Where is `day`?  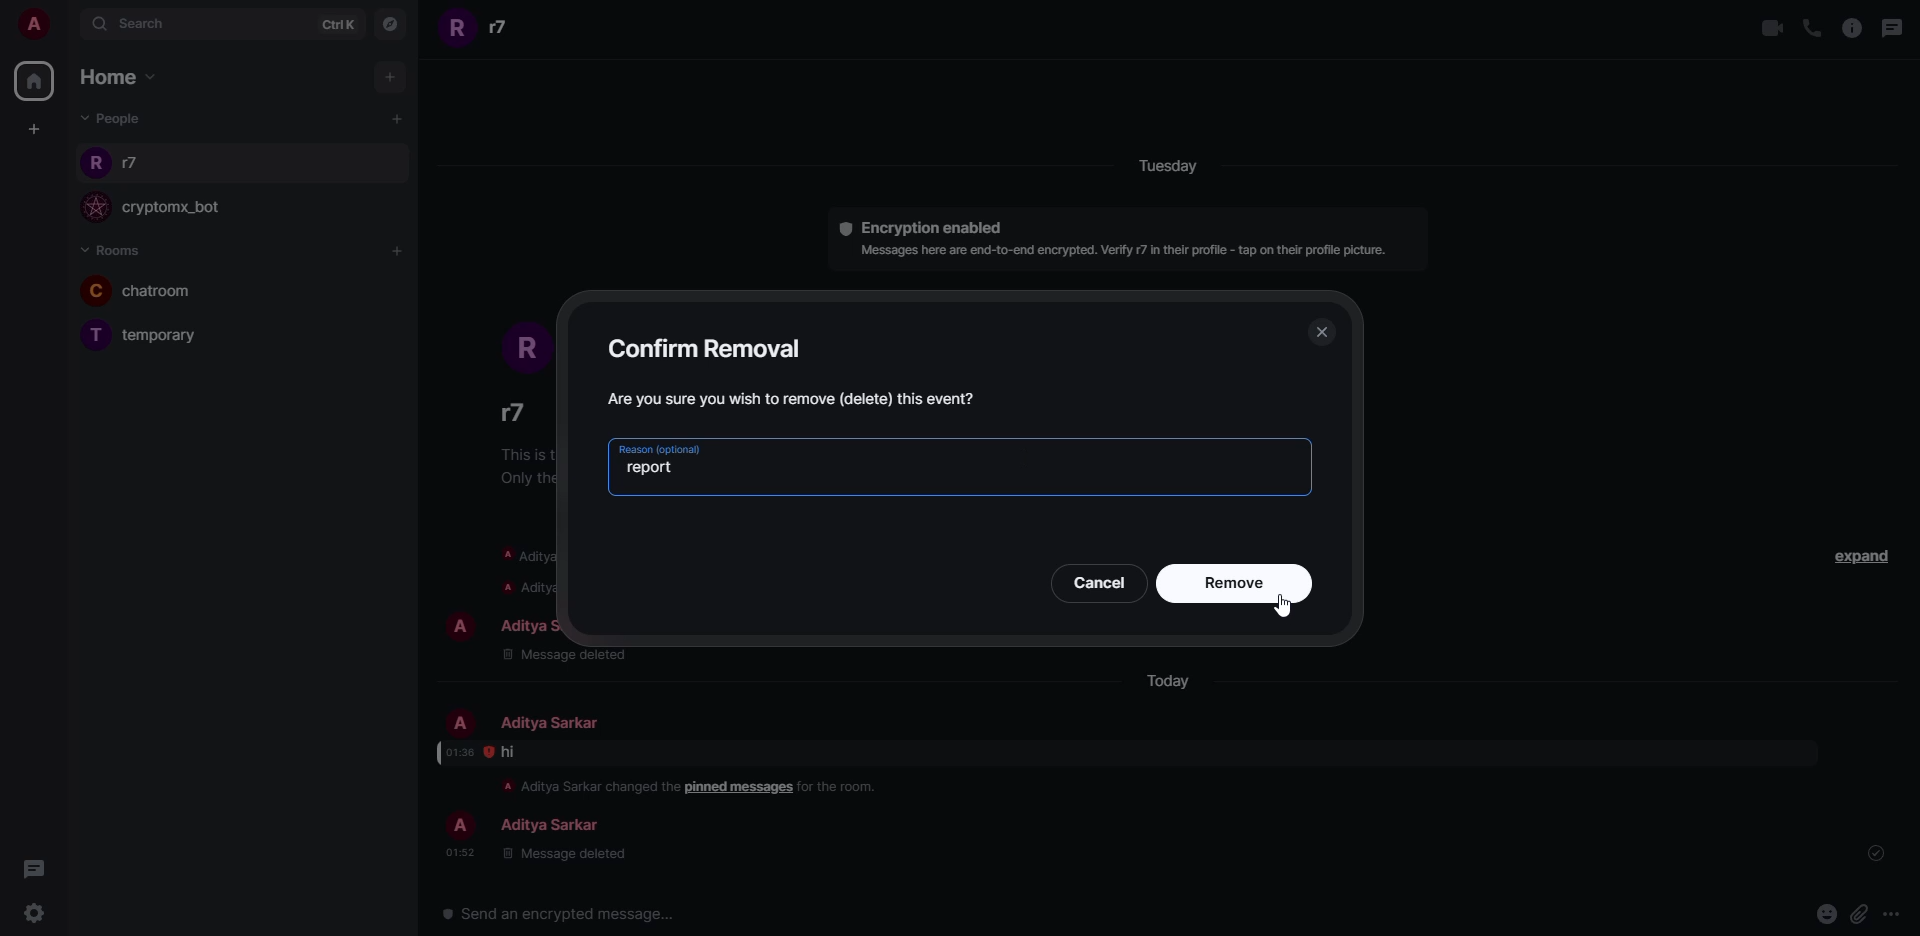
day is located at coordinates (1192, 168).